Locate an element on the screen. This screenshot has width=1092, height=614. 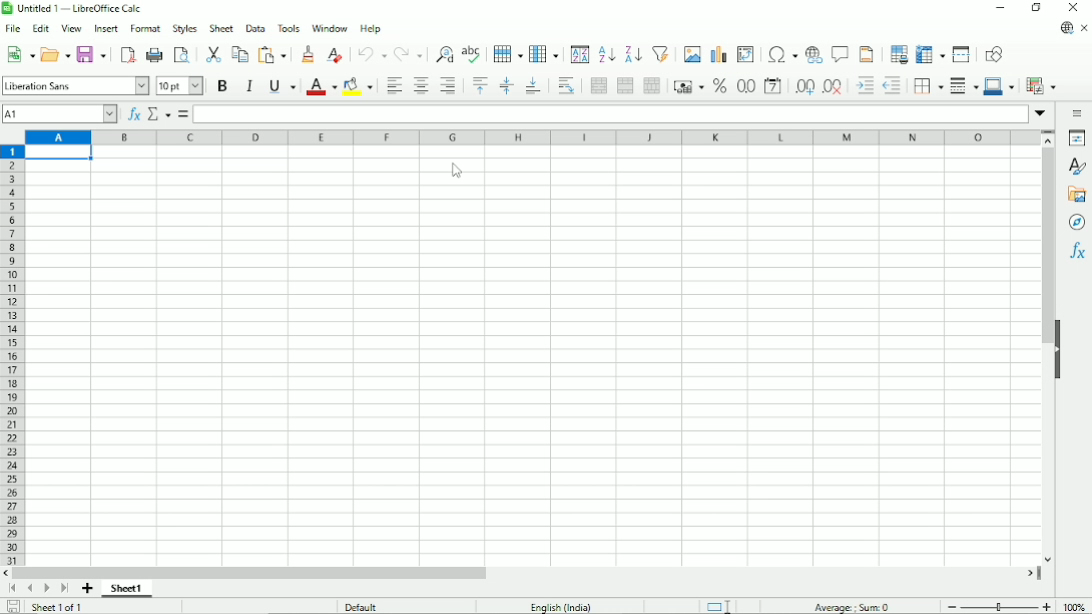
Functions is located at coordinates (1076, 254).